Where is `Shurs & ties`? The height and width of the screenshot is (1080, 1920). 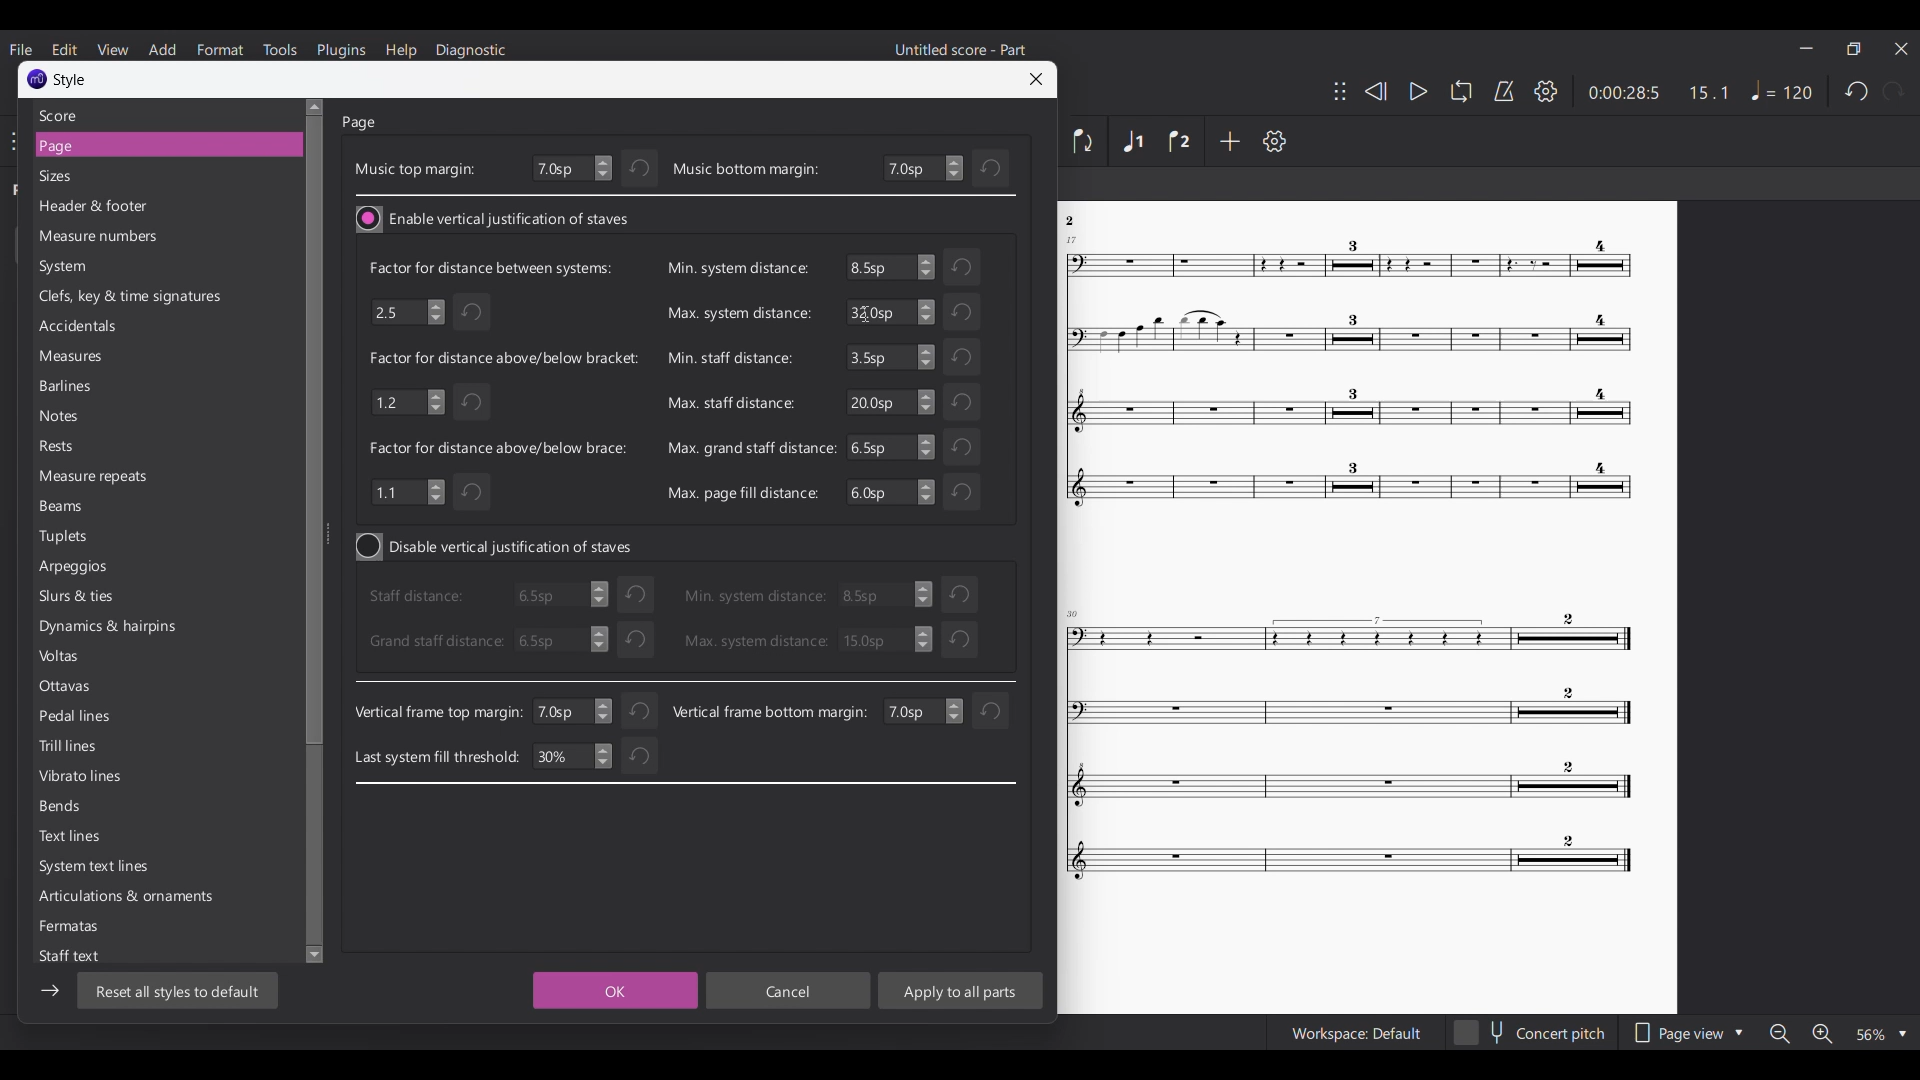
Shurs & ties is located at coordinates (90, 598).